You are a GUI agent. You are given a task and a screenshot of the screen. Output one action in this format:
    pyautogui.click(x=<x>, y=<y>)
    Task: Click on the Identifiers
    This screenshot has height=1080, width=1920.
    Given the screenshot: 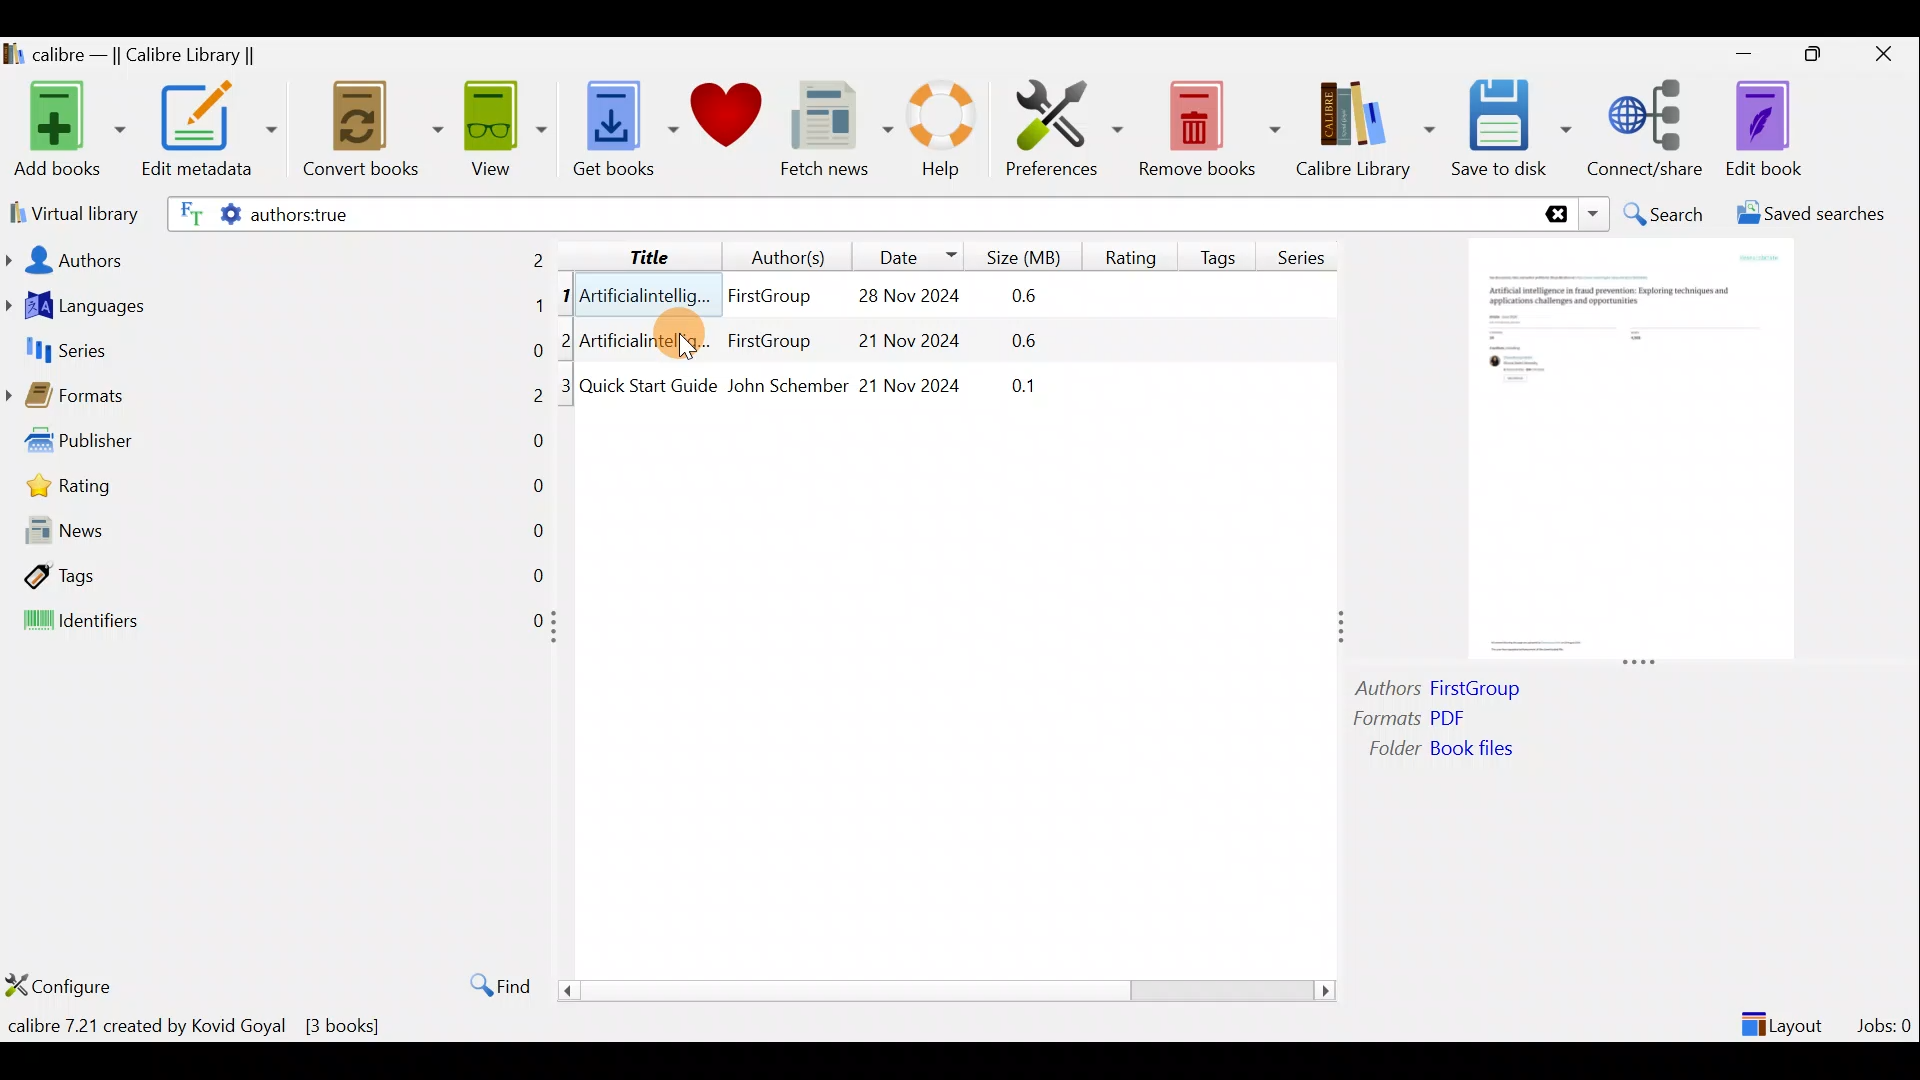 What is the action you would take?
    pyautogui.click(x=272, y=622)
    